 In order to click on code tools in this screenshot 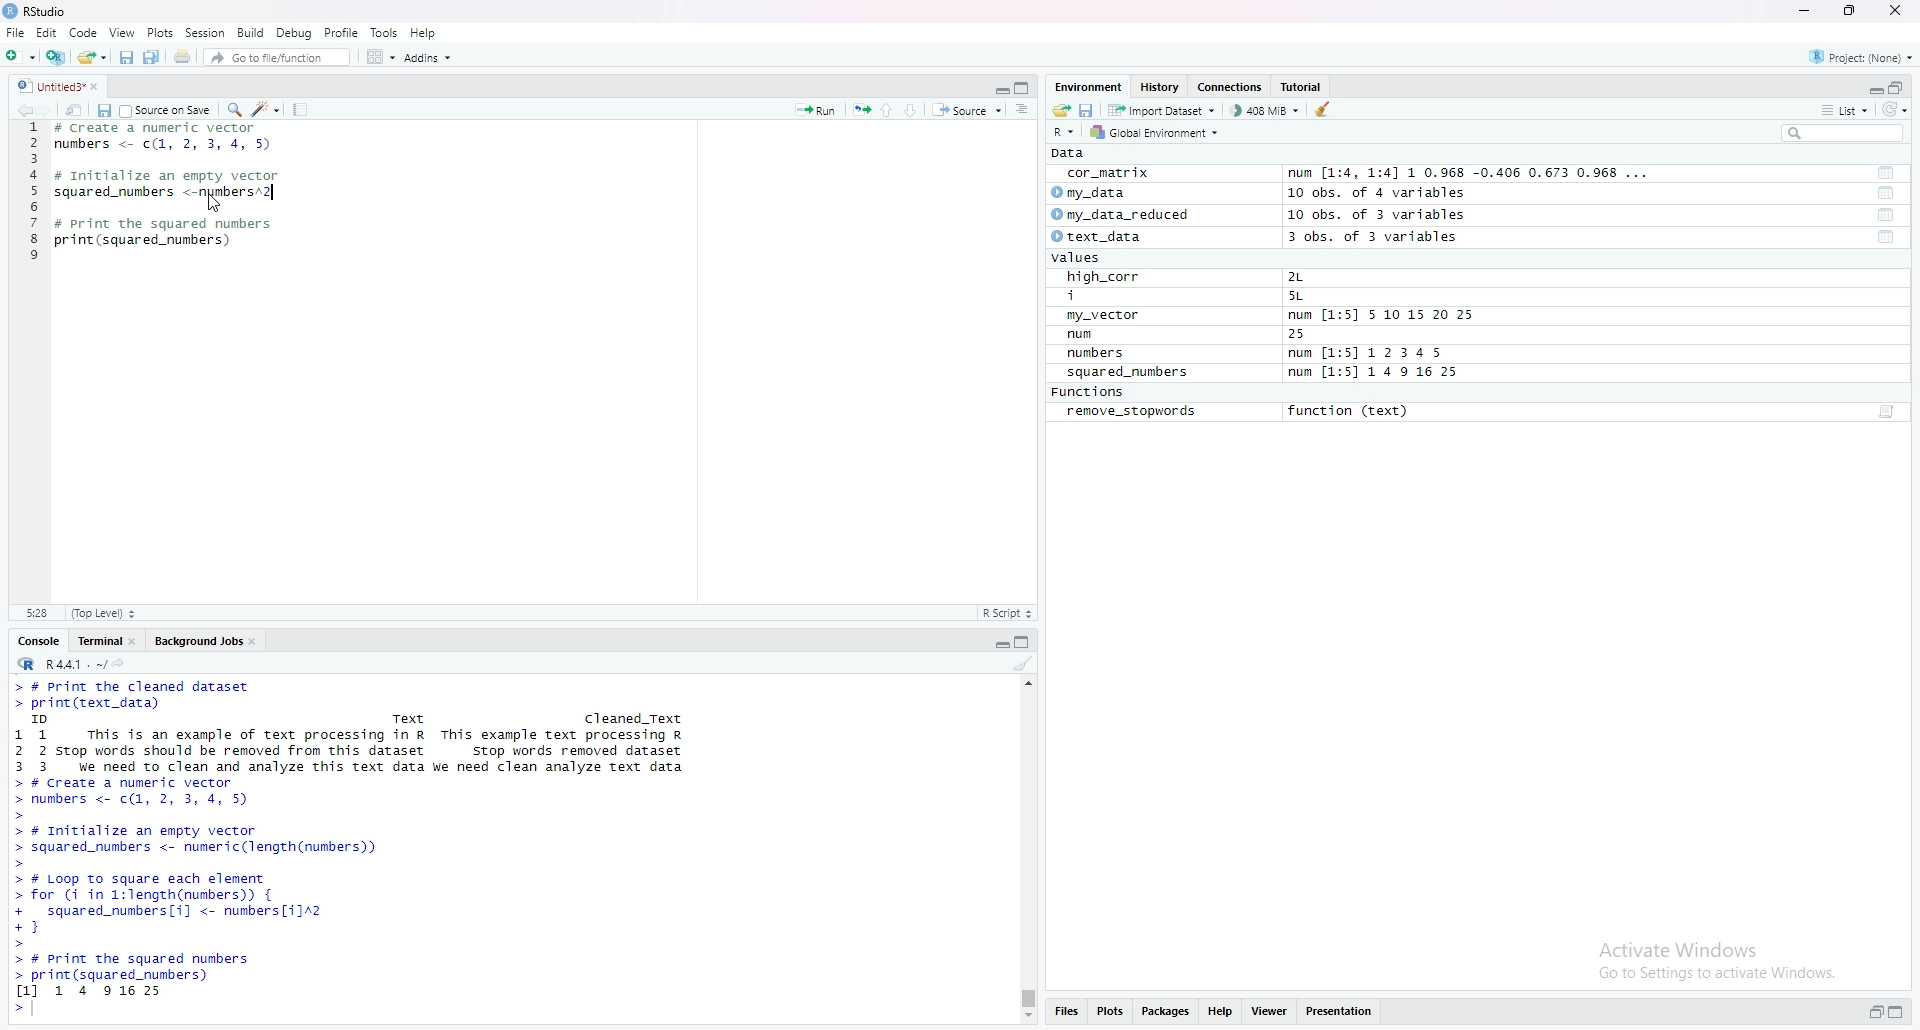, I will do `click(266, 108)`.